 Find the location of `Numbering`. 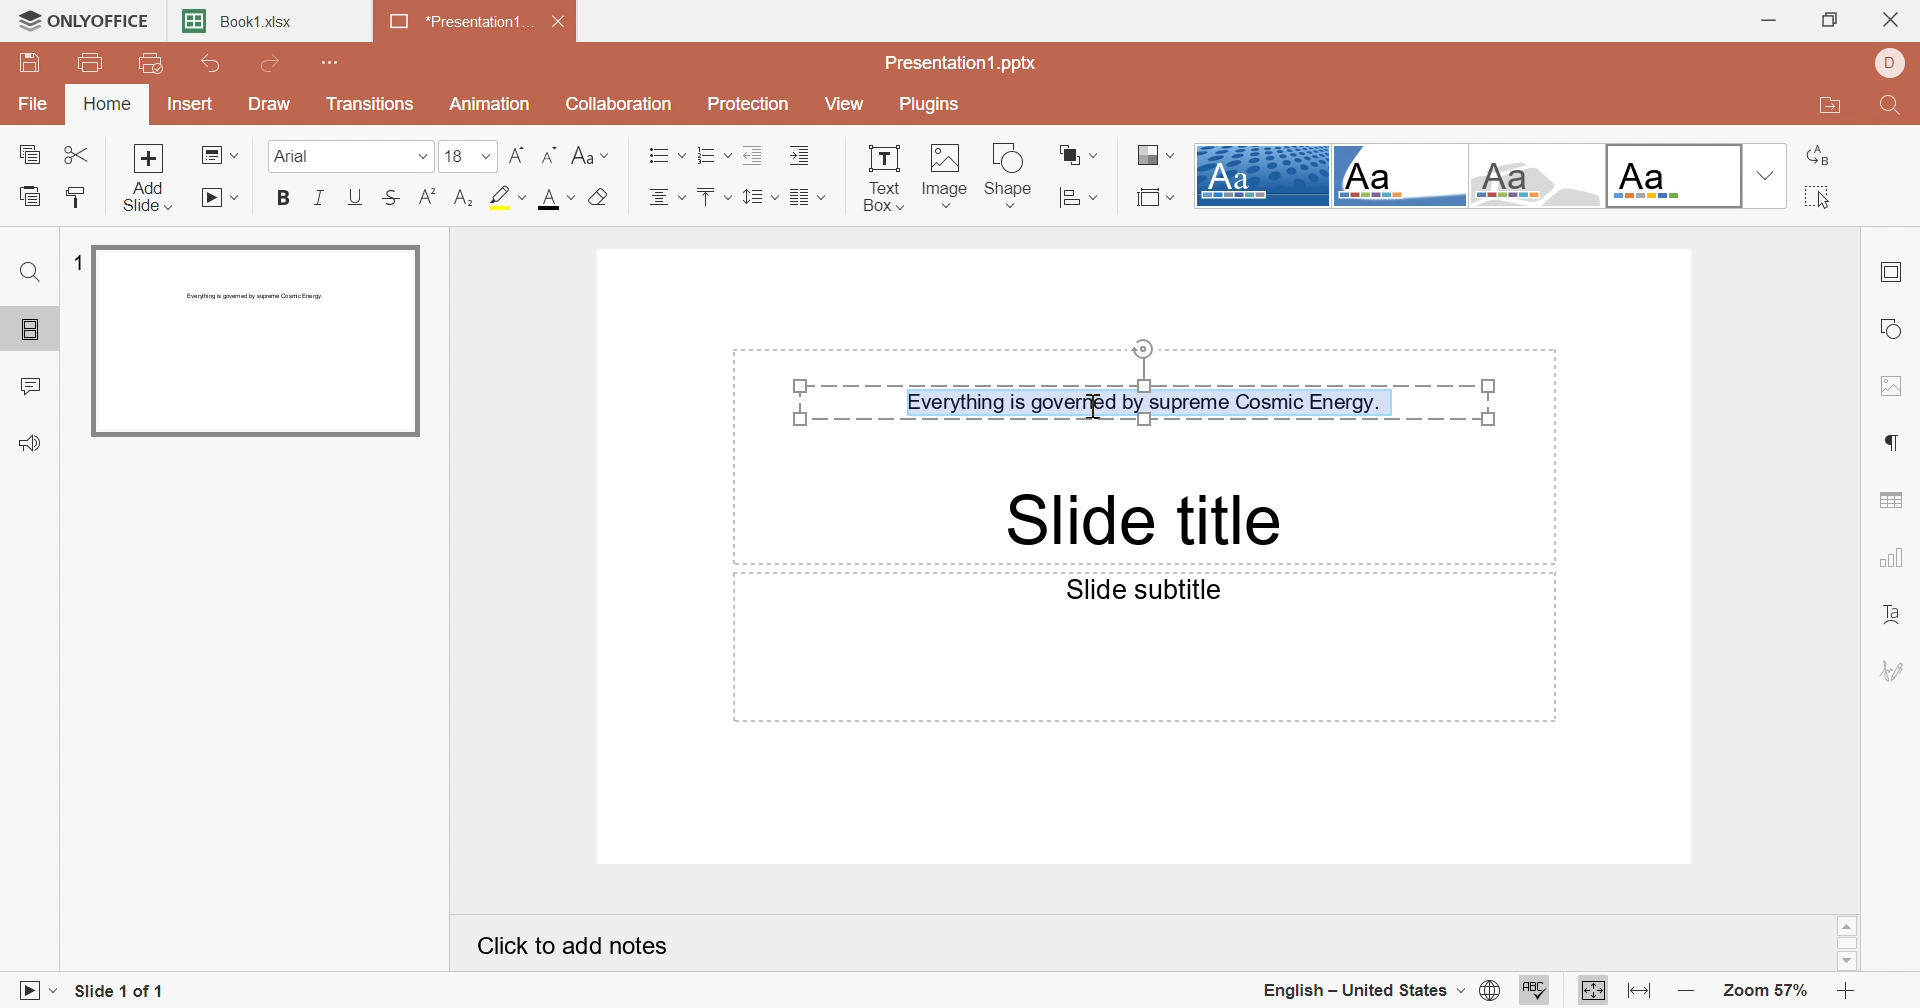

Numbering is located at coordinates (712, 153).